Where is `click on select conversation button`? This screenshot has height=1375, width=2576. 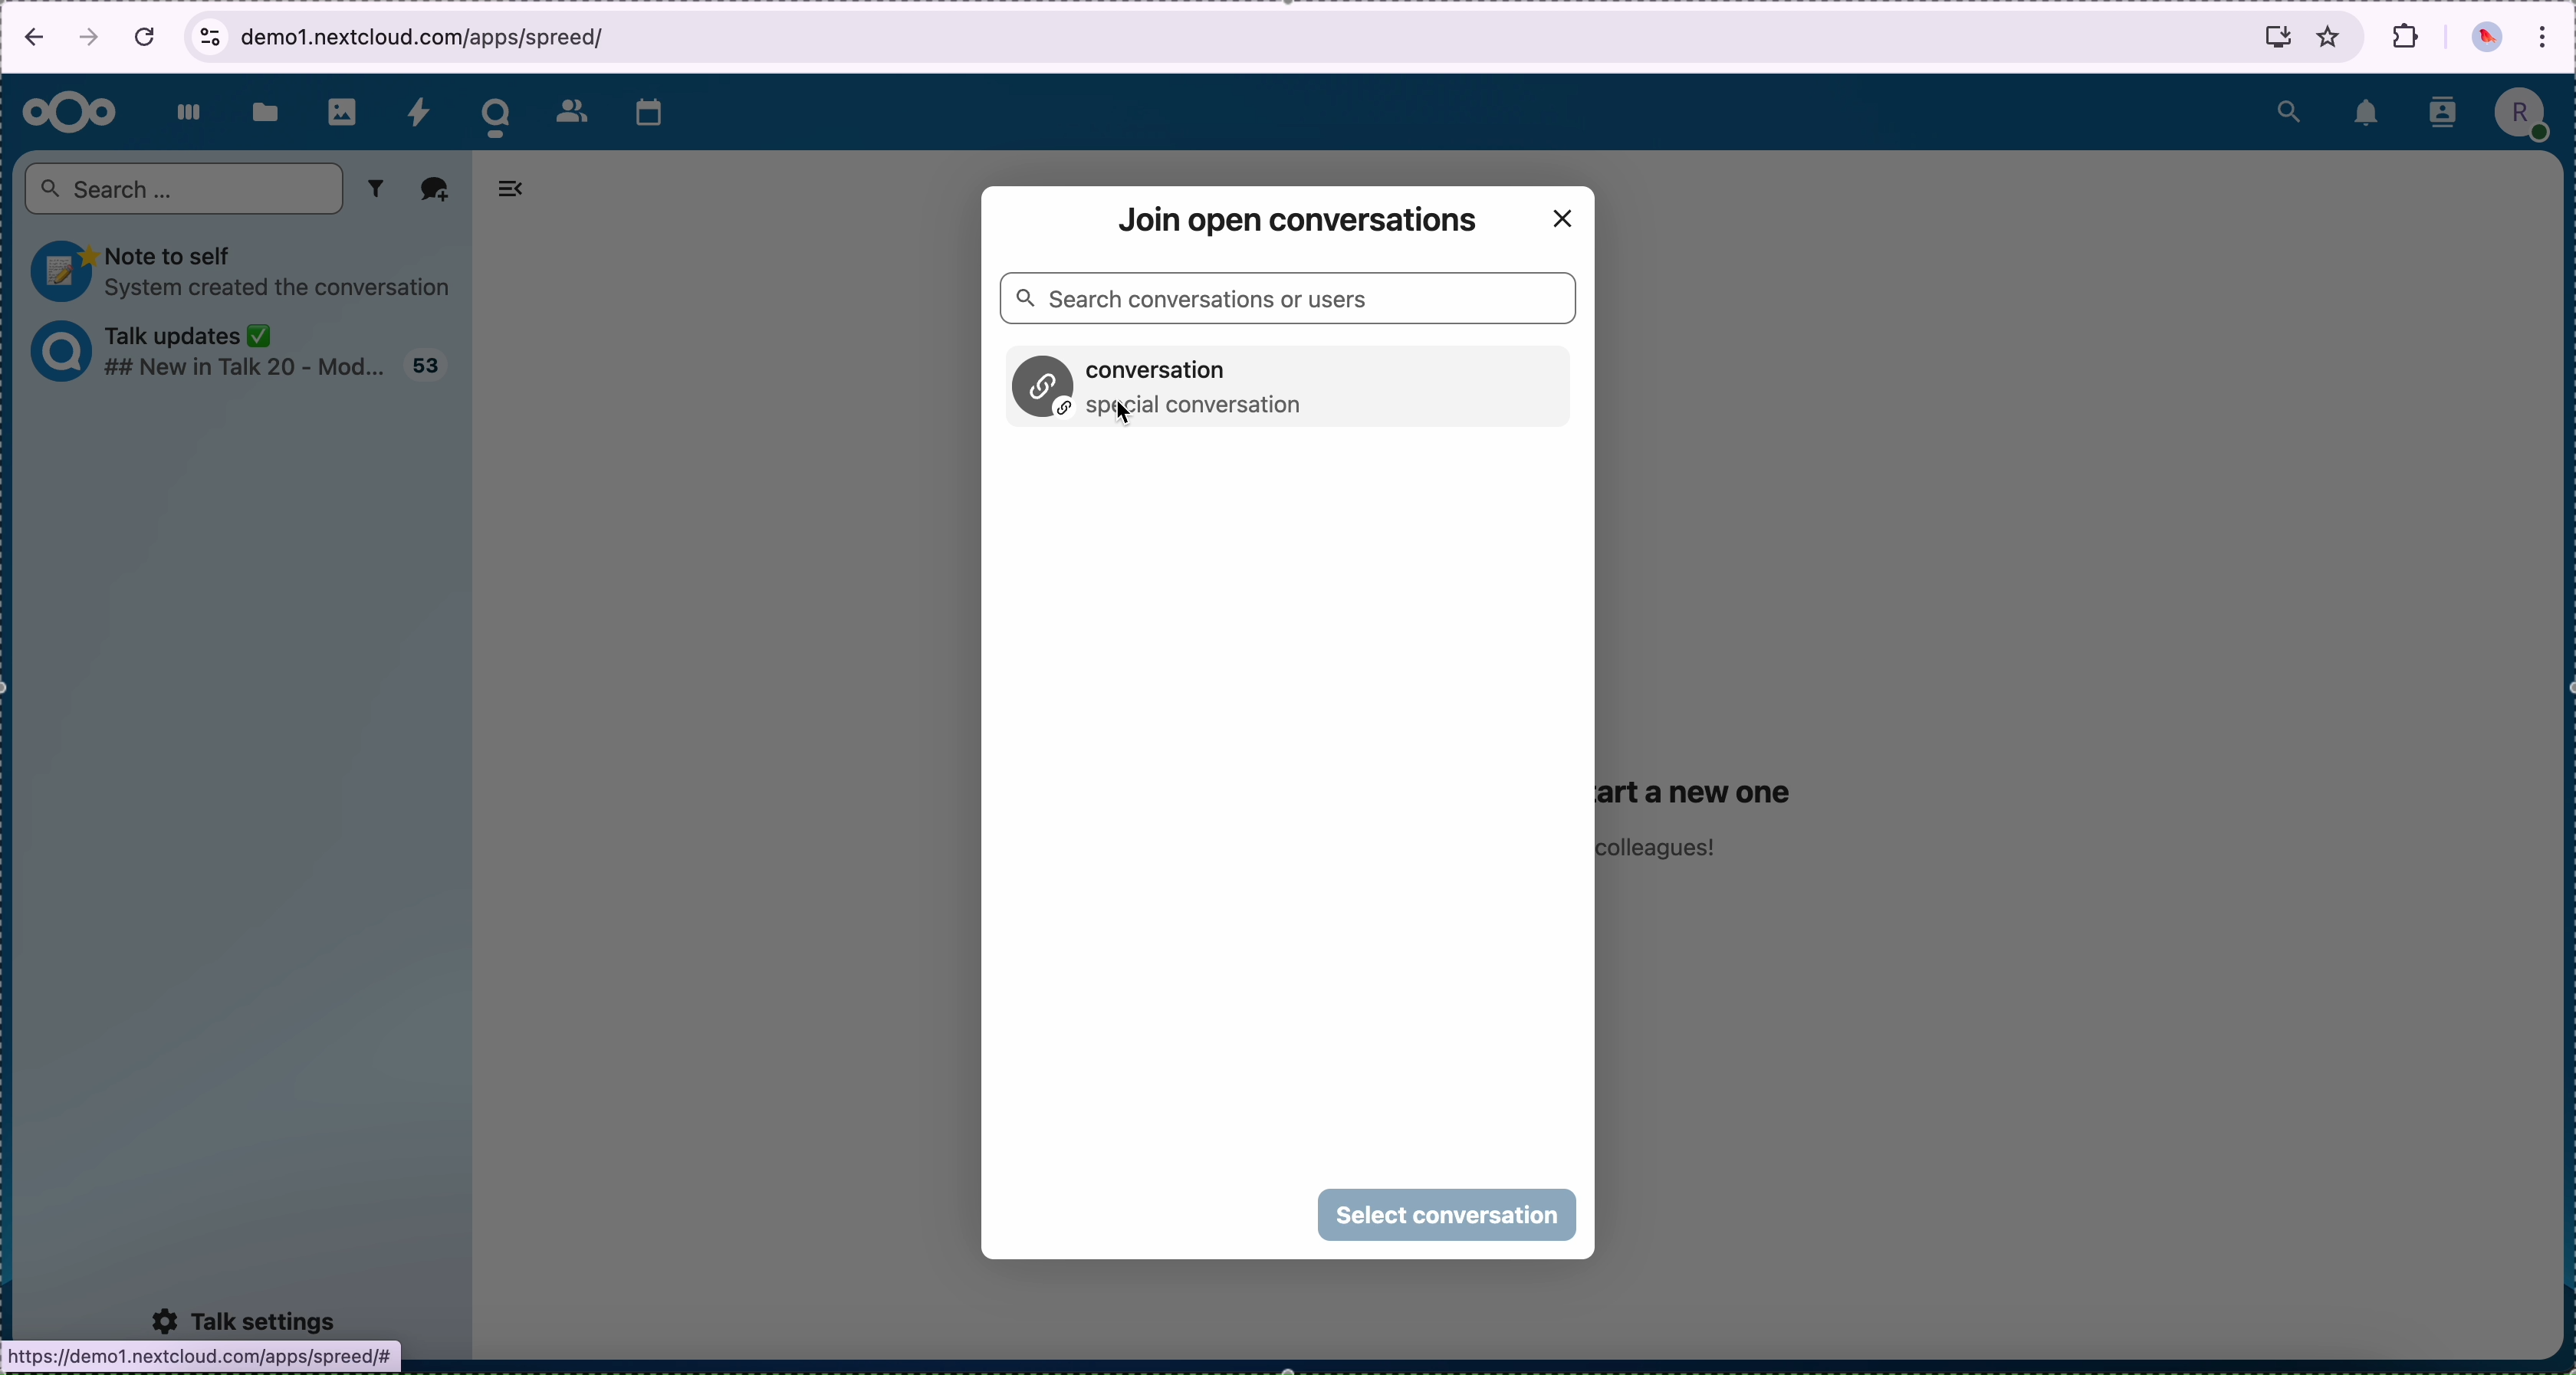 click on select conversation button is located at coordinates (1447, 1216).